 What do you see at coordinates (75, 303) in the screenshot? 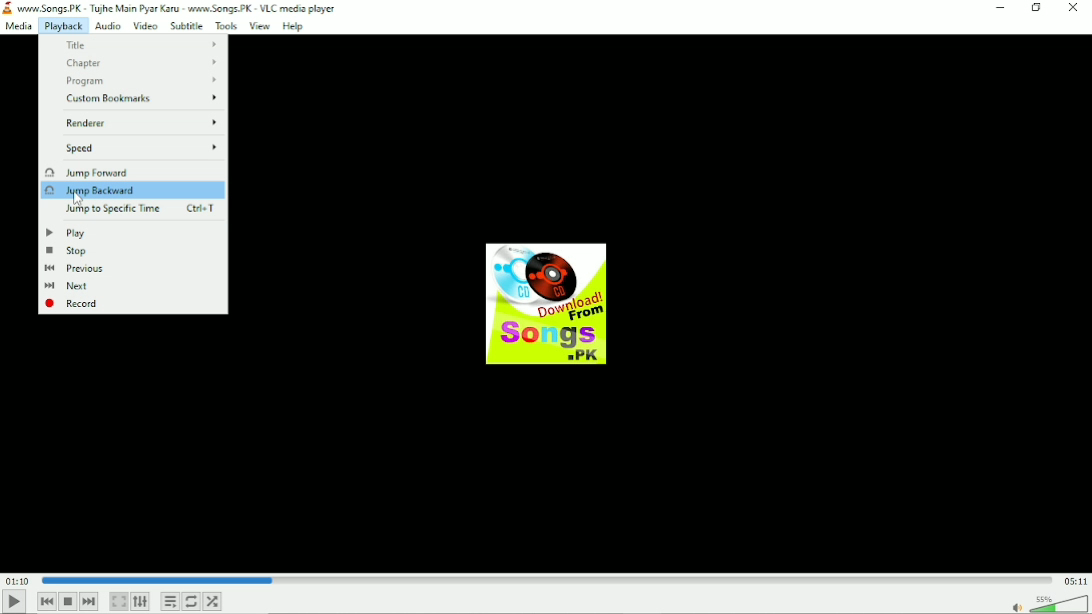
I see `Record` at bounding box center [75, 303].